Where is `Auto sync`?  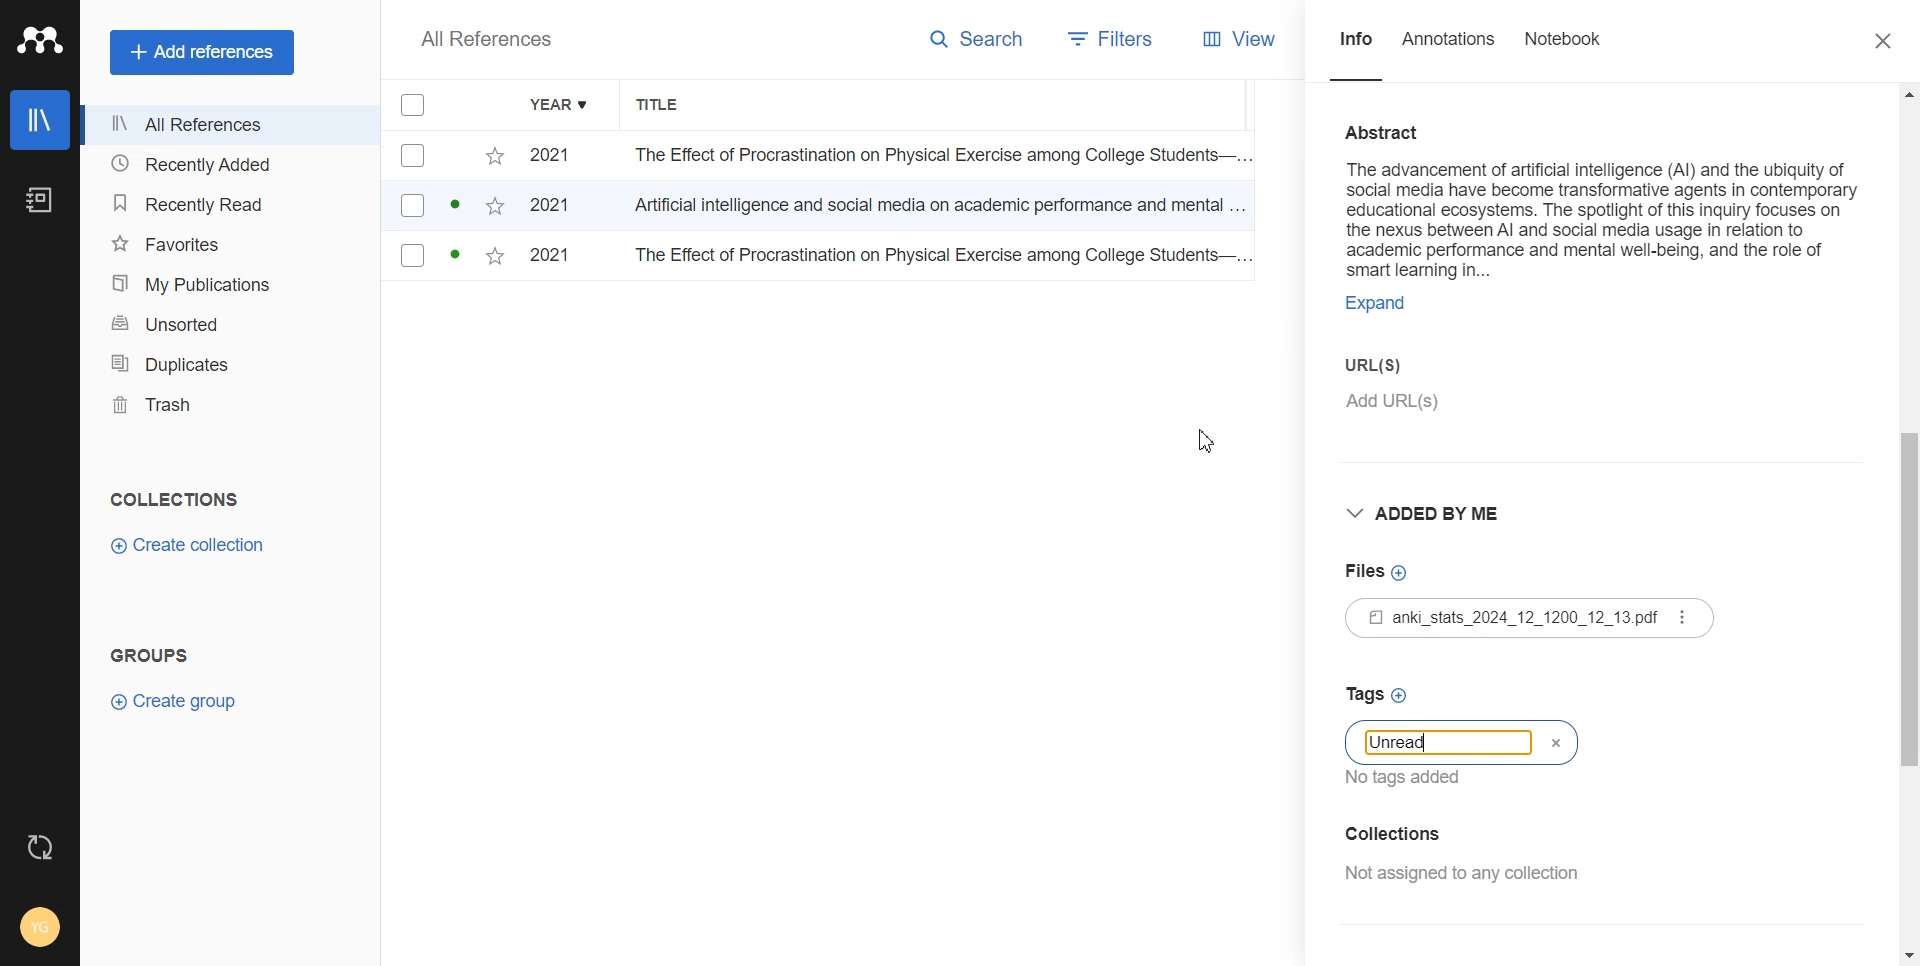
Auto sync is located at coordinates (40, 846).